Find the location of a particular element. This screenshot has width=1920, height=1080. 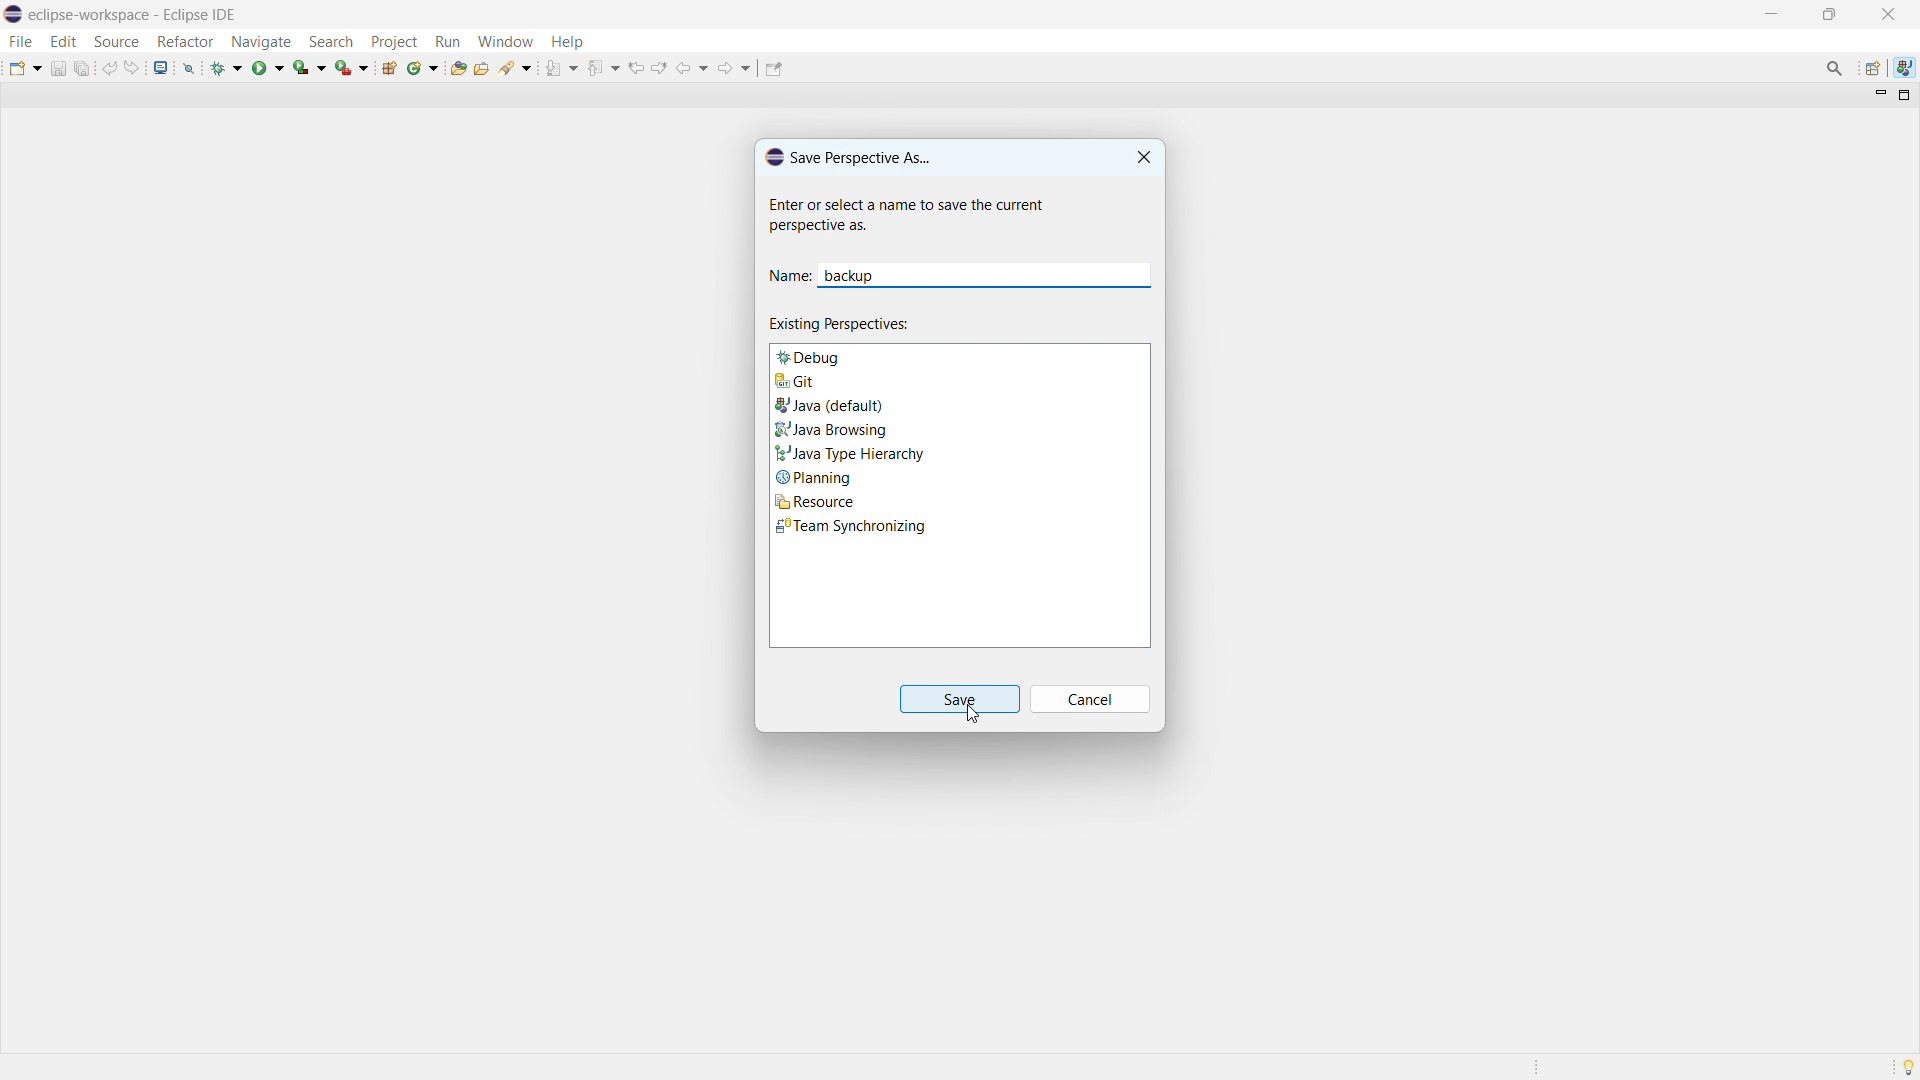

pin editor is located at coordinates (774, 69).